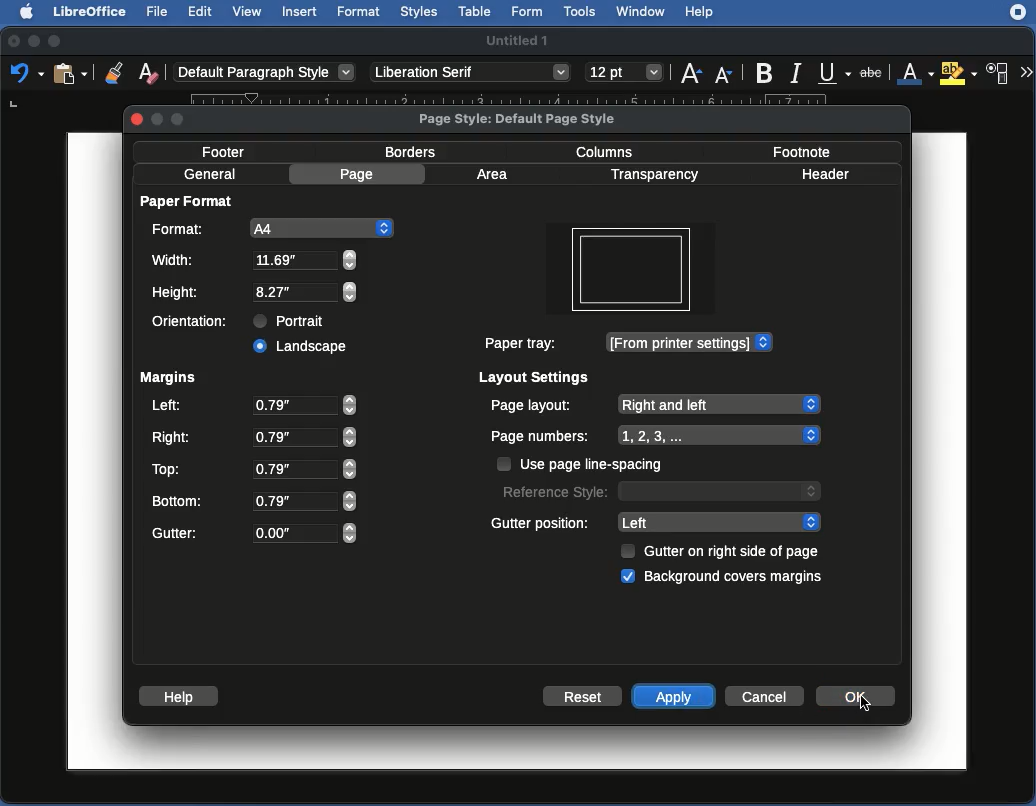 This screenshot has height=806, width=1036. I want to click on Gutter, so click(177, 534).